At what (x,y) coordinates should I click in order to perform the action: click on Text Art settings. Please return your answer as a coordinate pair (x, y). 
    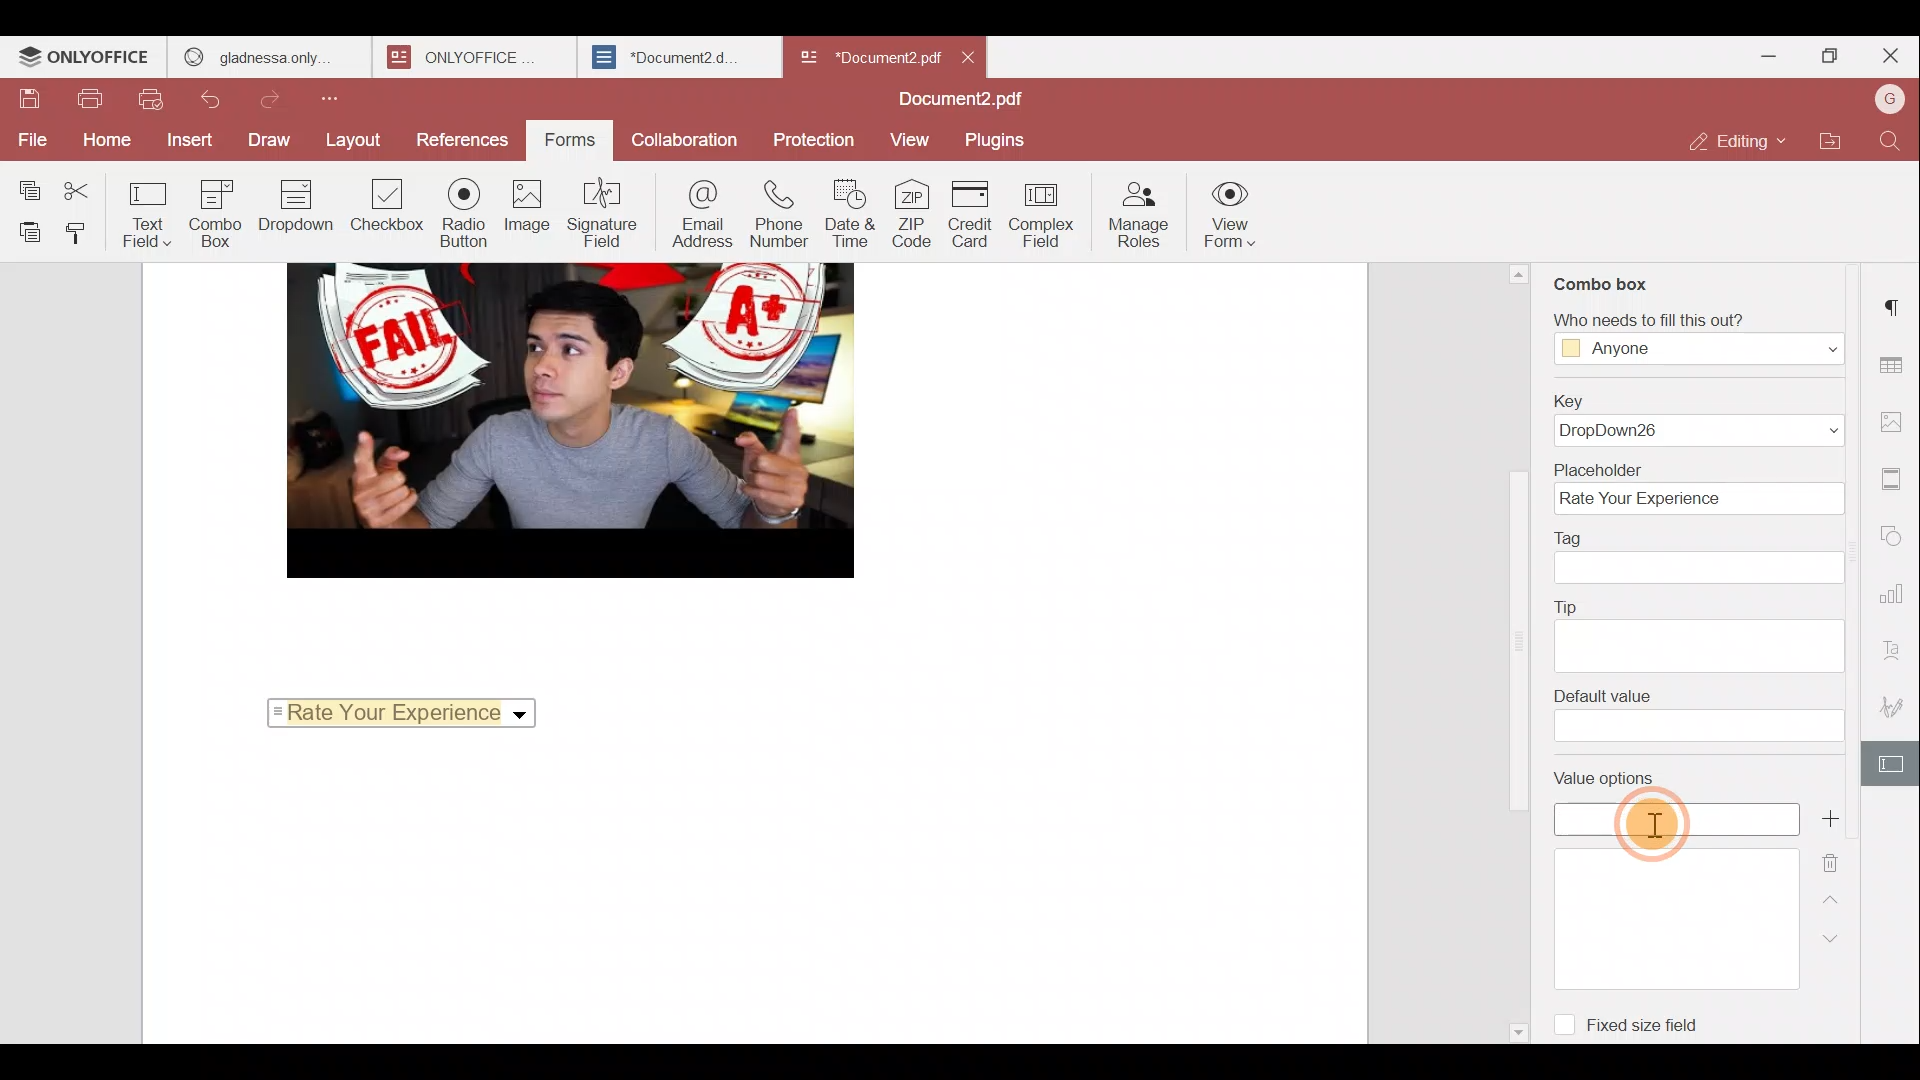
    Looking at the image, I should click on (1896, 648).